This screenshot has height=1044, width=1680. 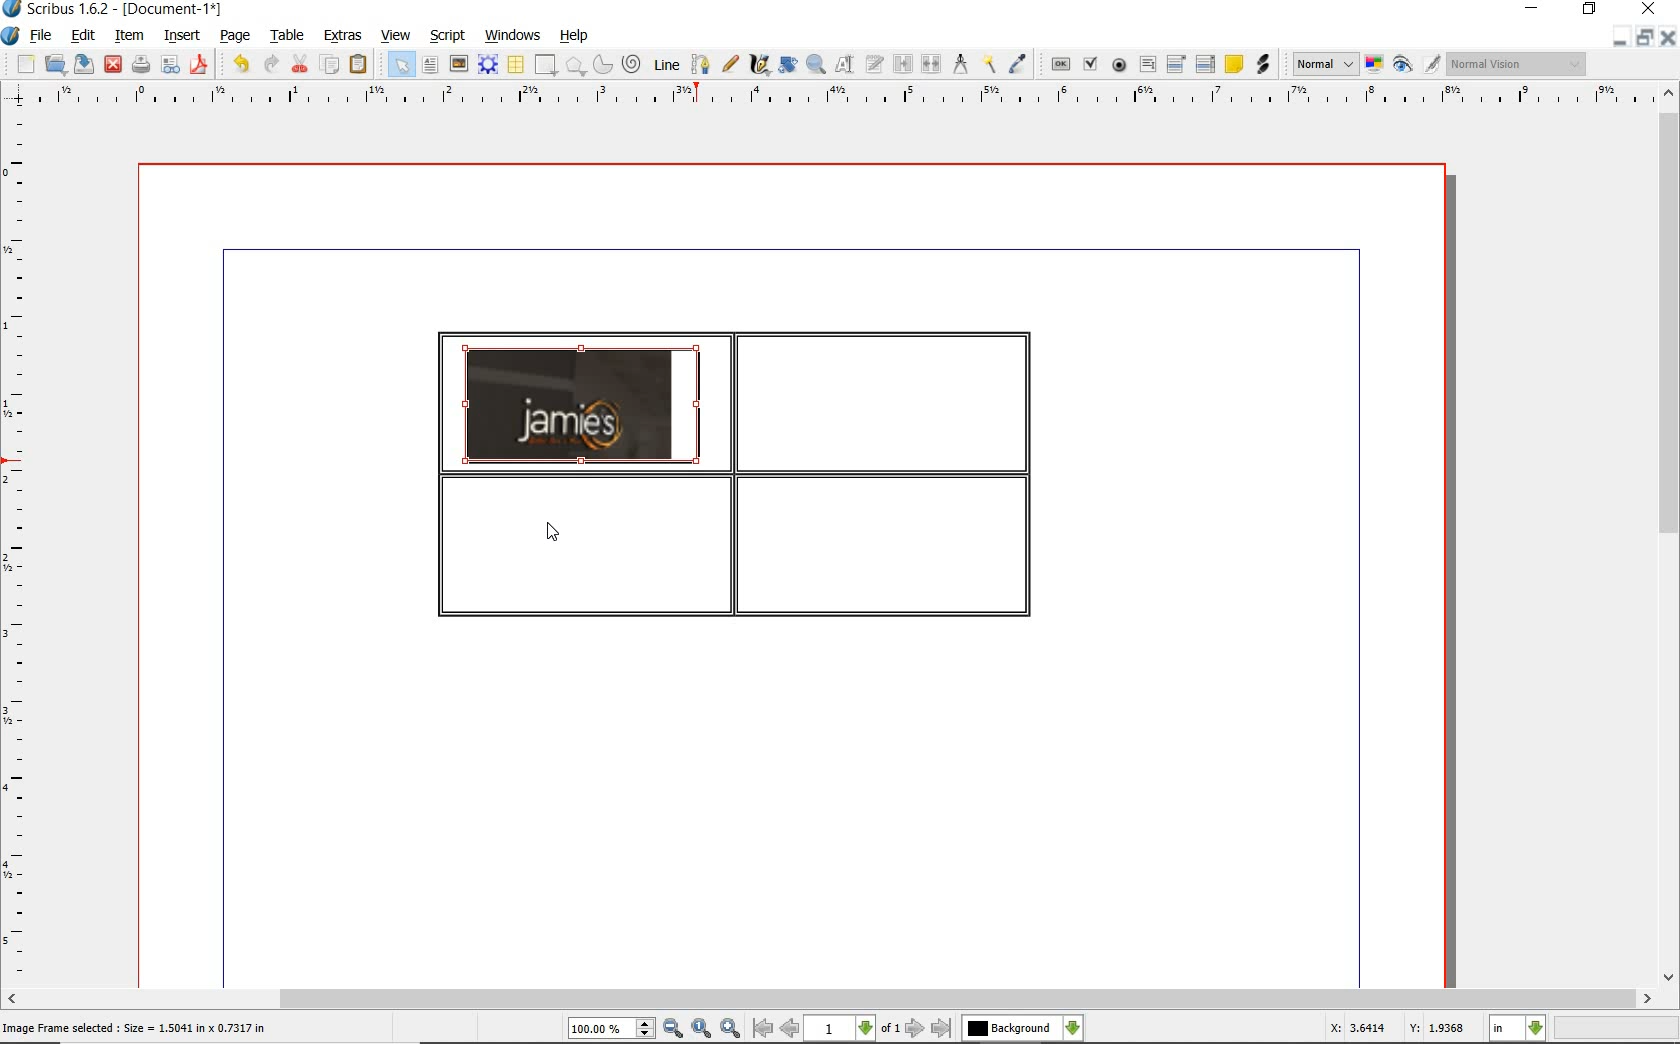 I want to click on edit, so click(x=81, y=36).